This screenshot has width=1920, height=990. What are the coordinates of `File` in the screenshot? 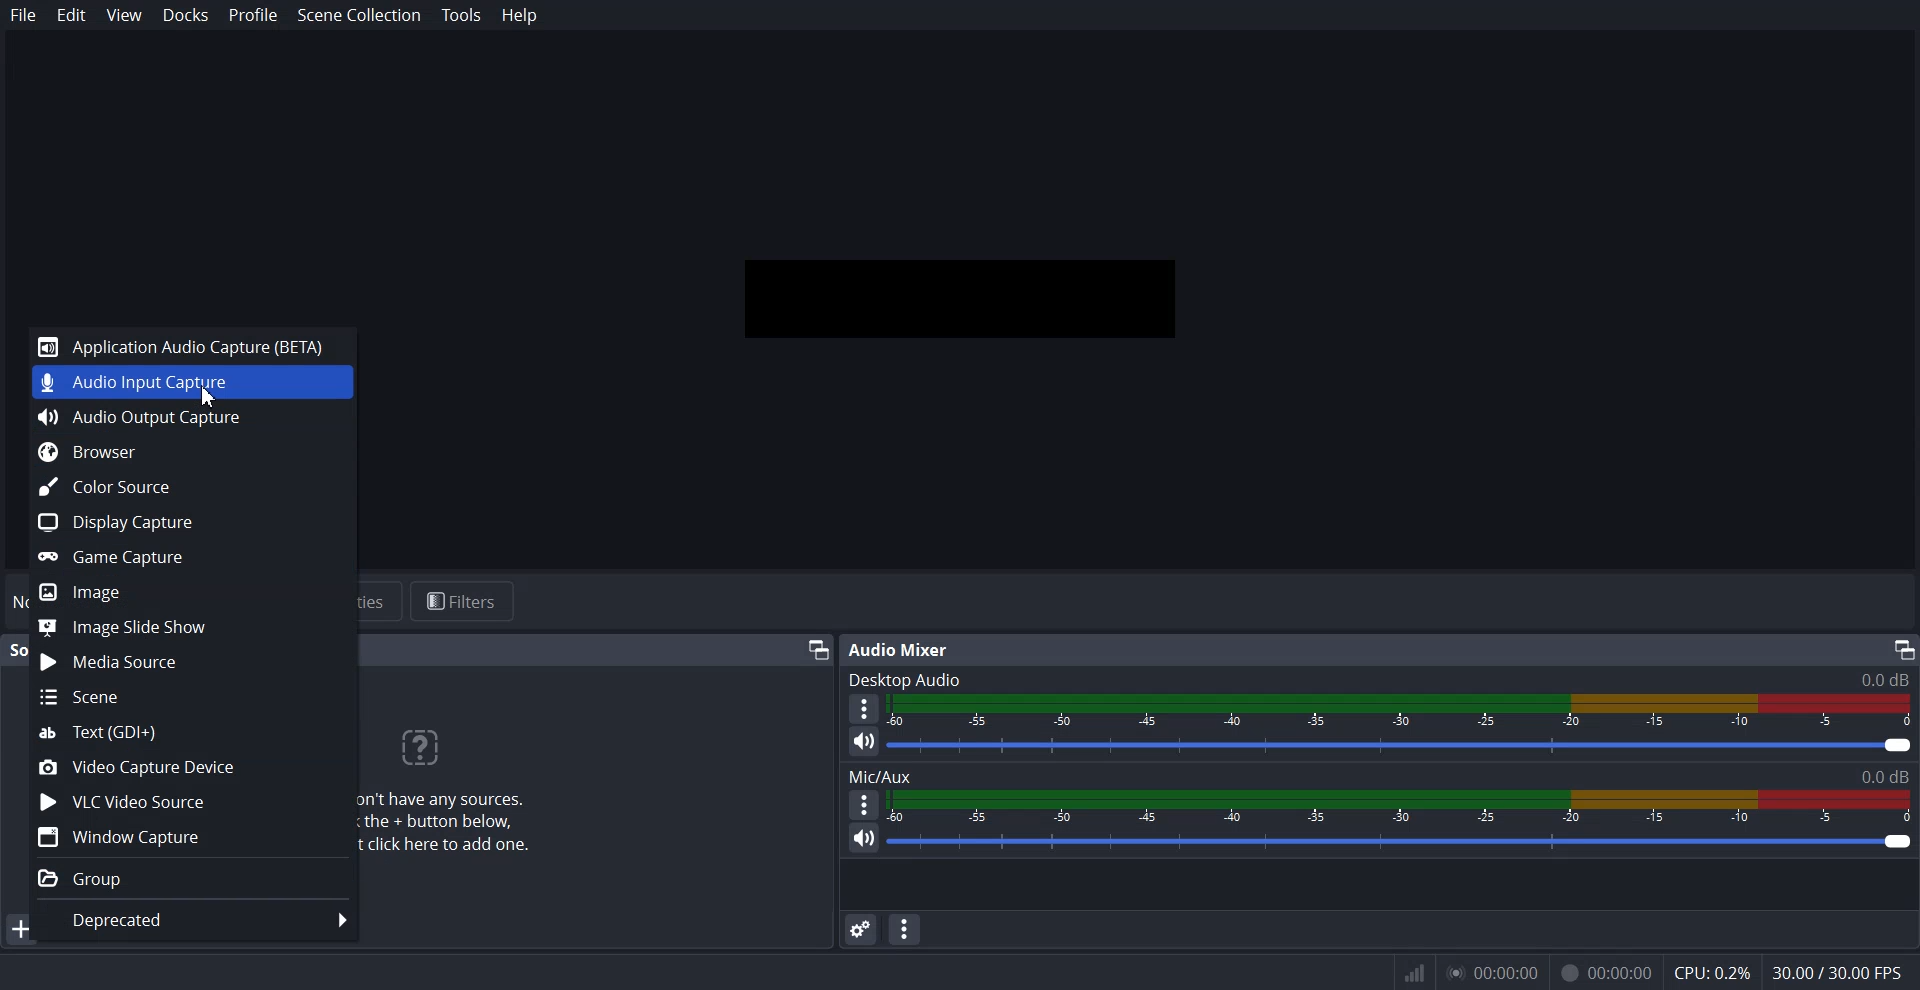 It's located at (24, 15).